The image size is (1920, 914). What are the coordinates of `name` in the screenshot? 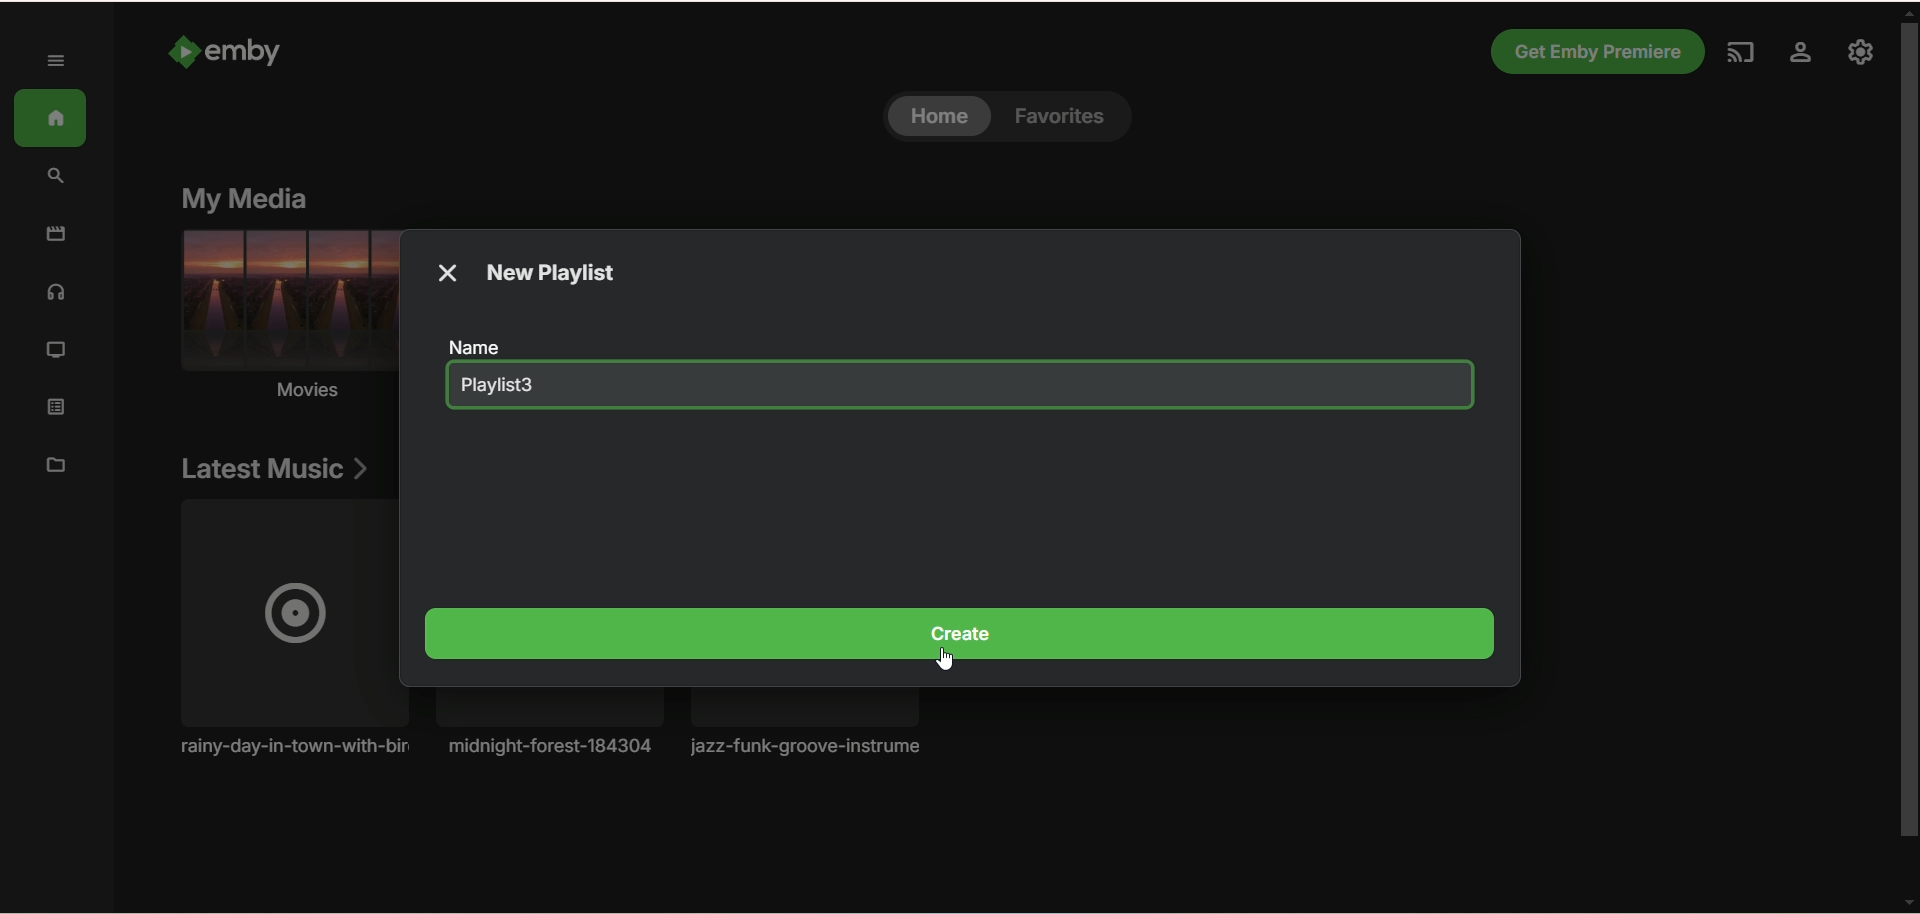 It's located at (481, 347).